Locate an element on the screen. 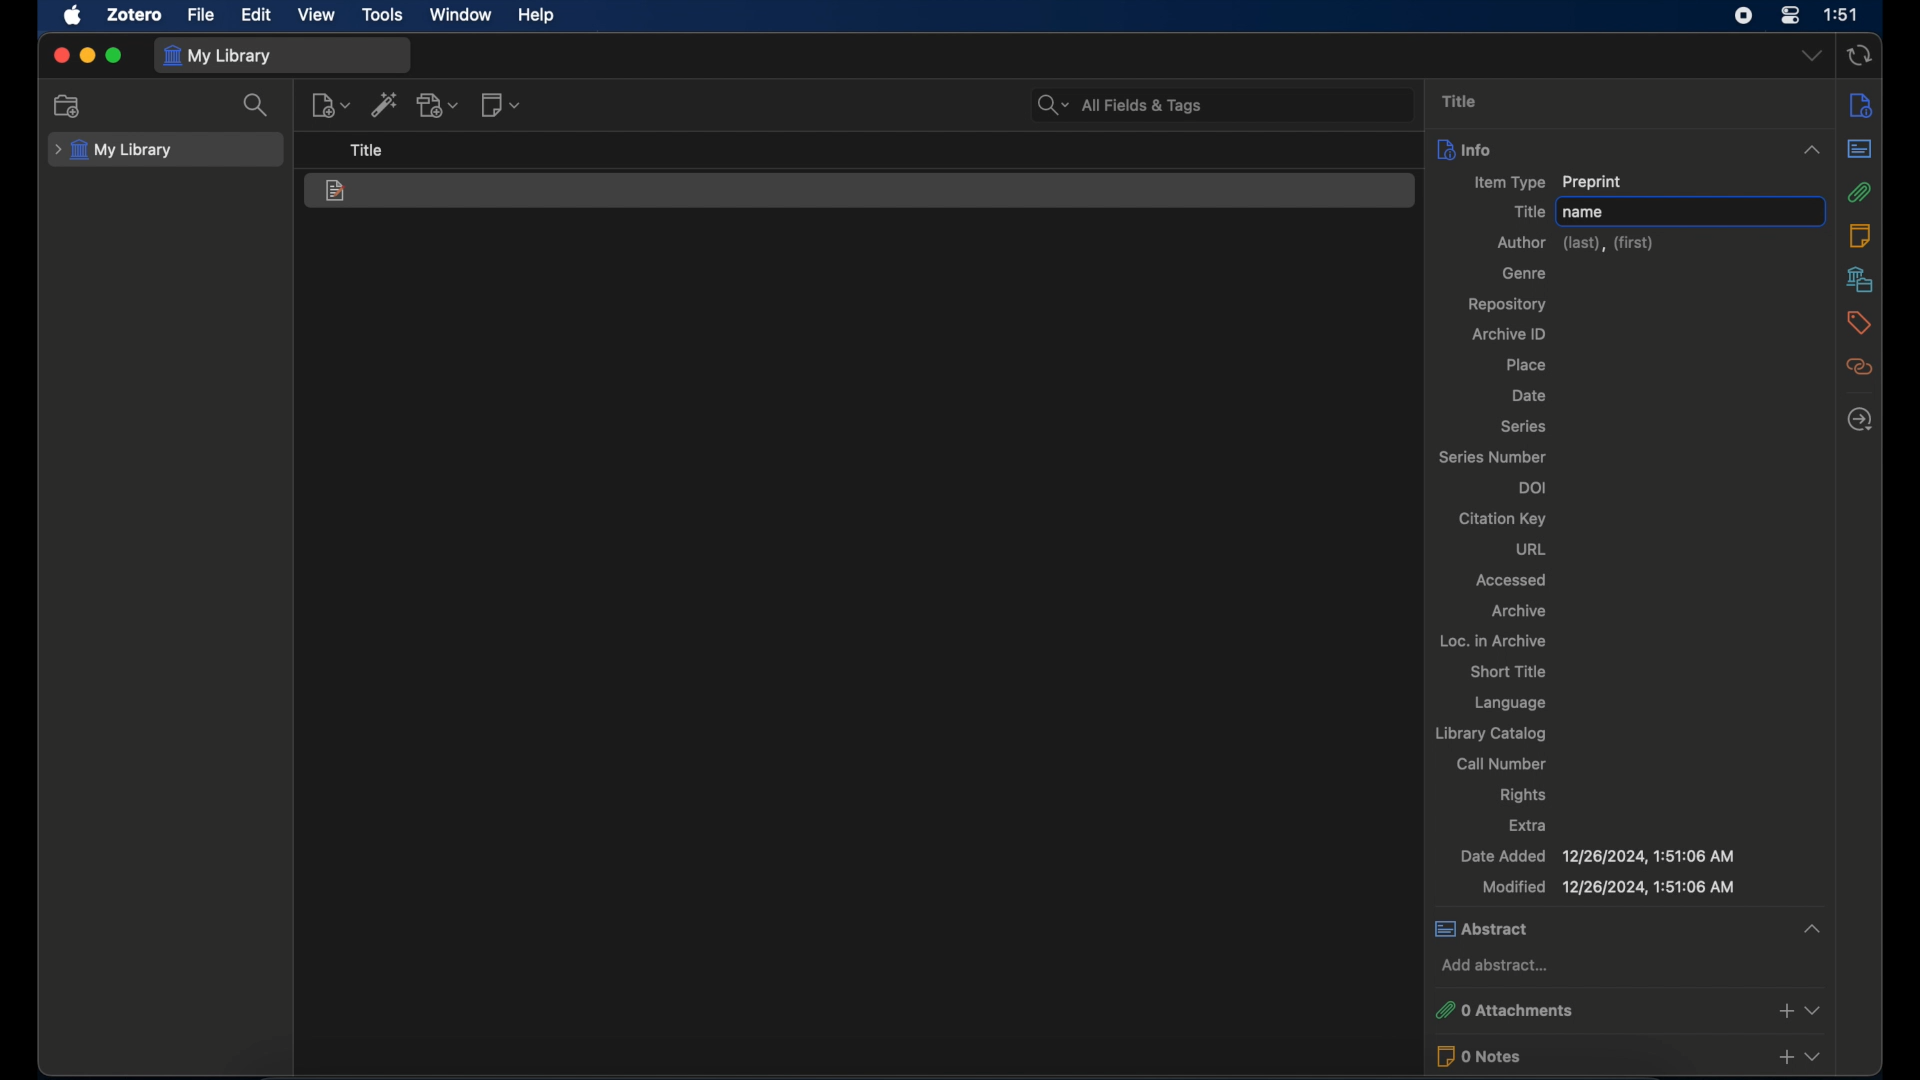  title is located at coordinates (1462, 101).